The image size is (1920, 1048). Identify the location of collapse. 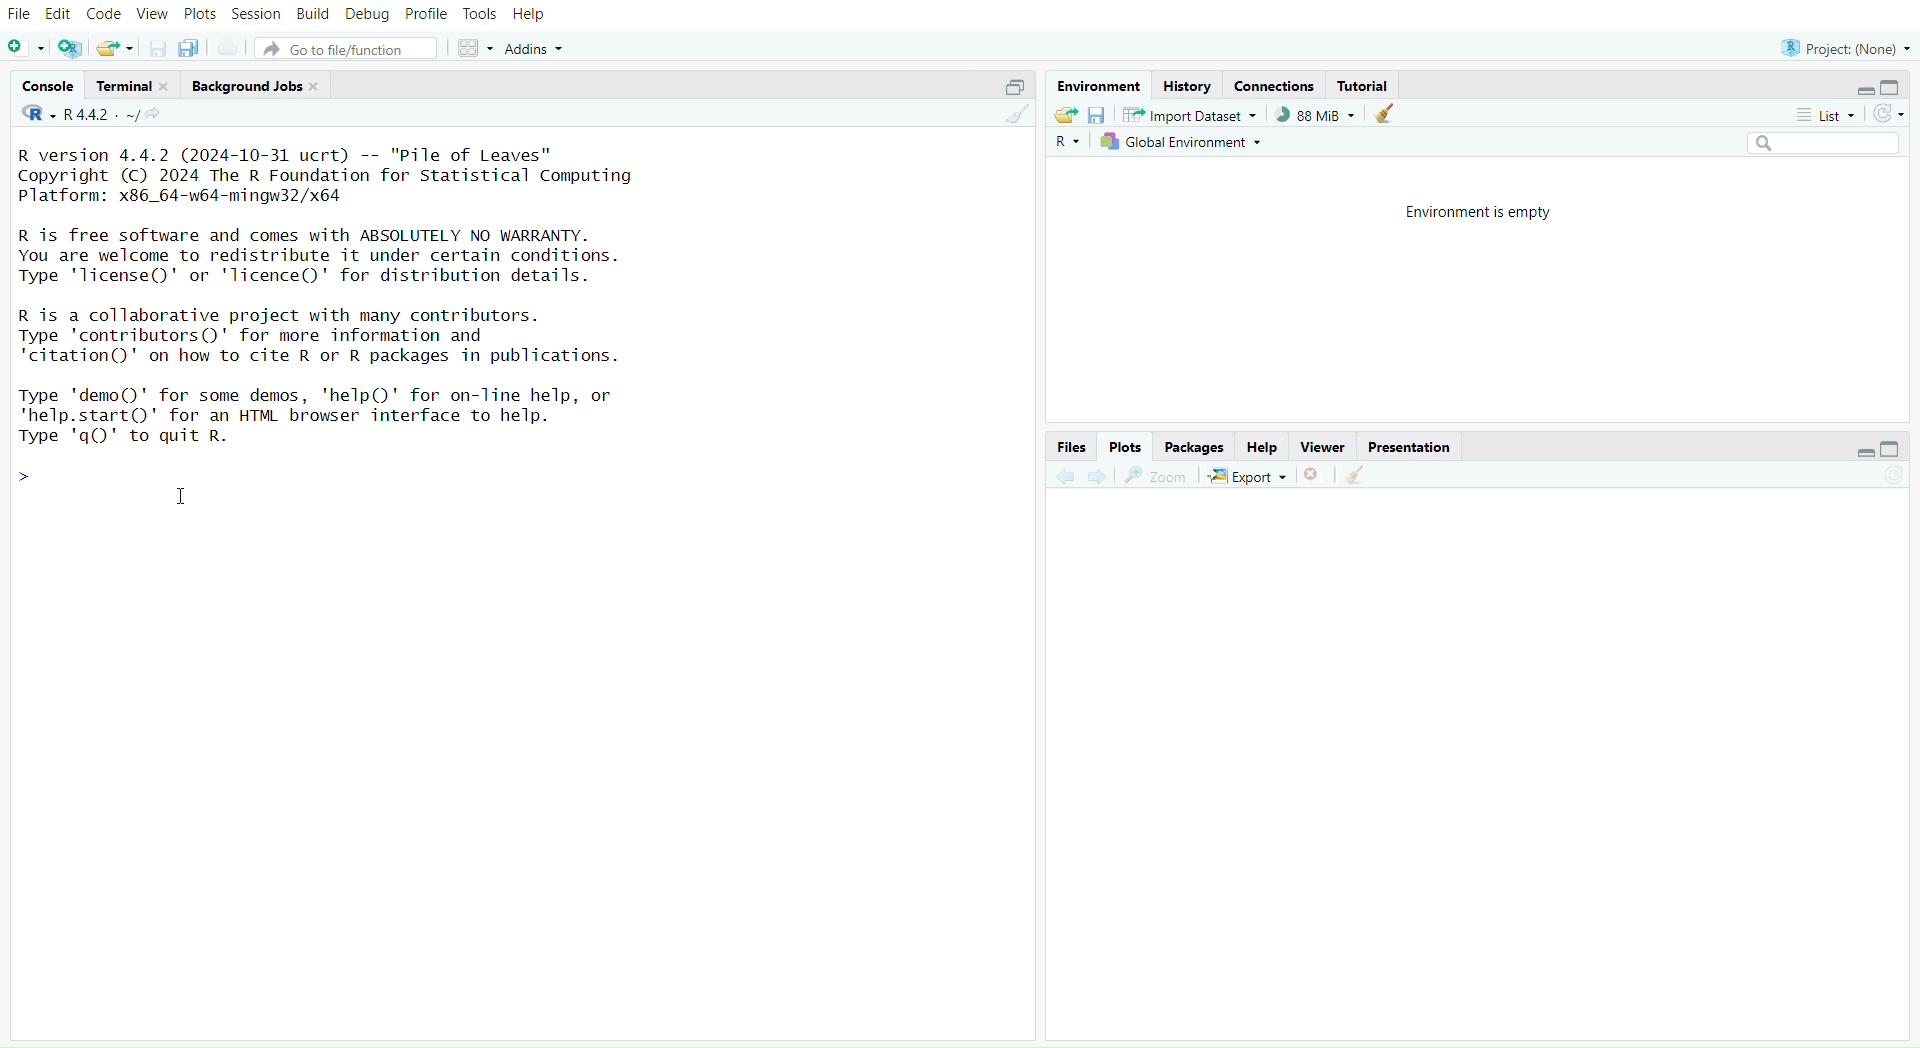
(1897, 450).